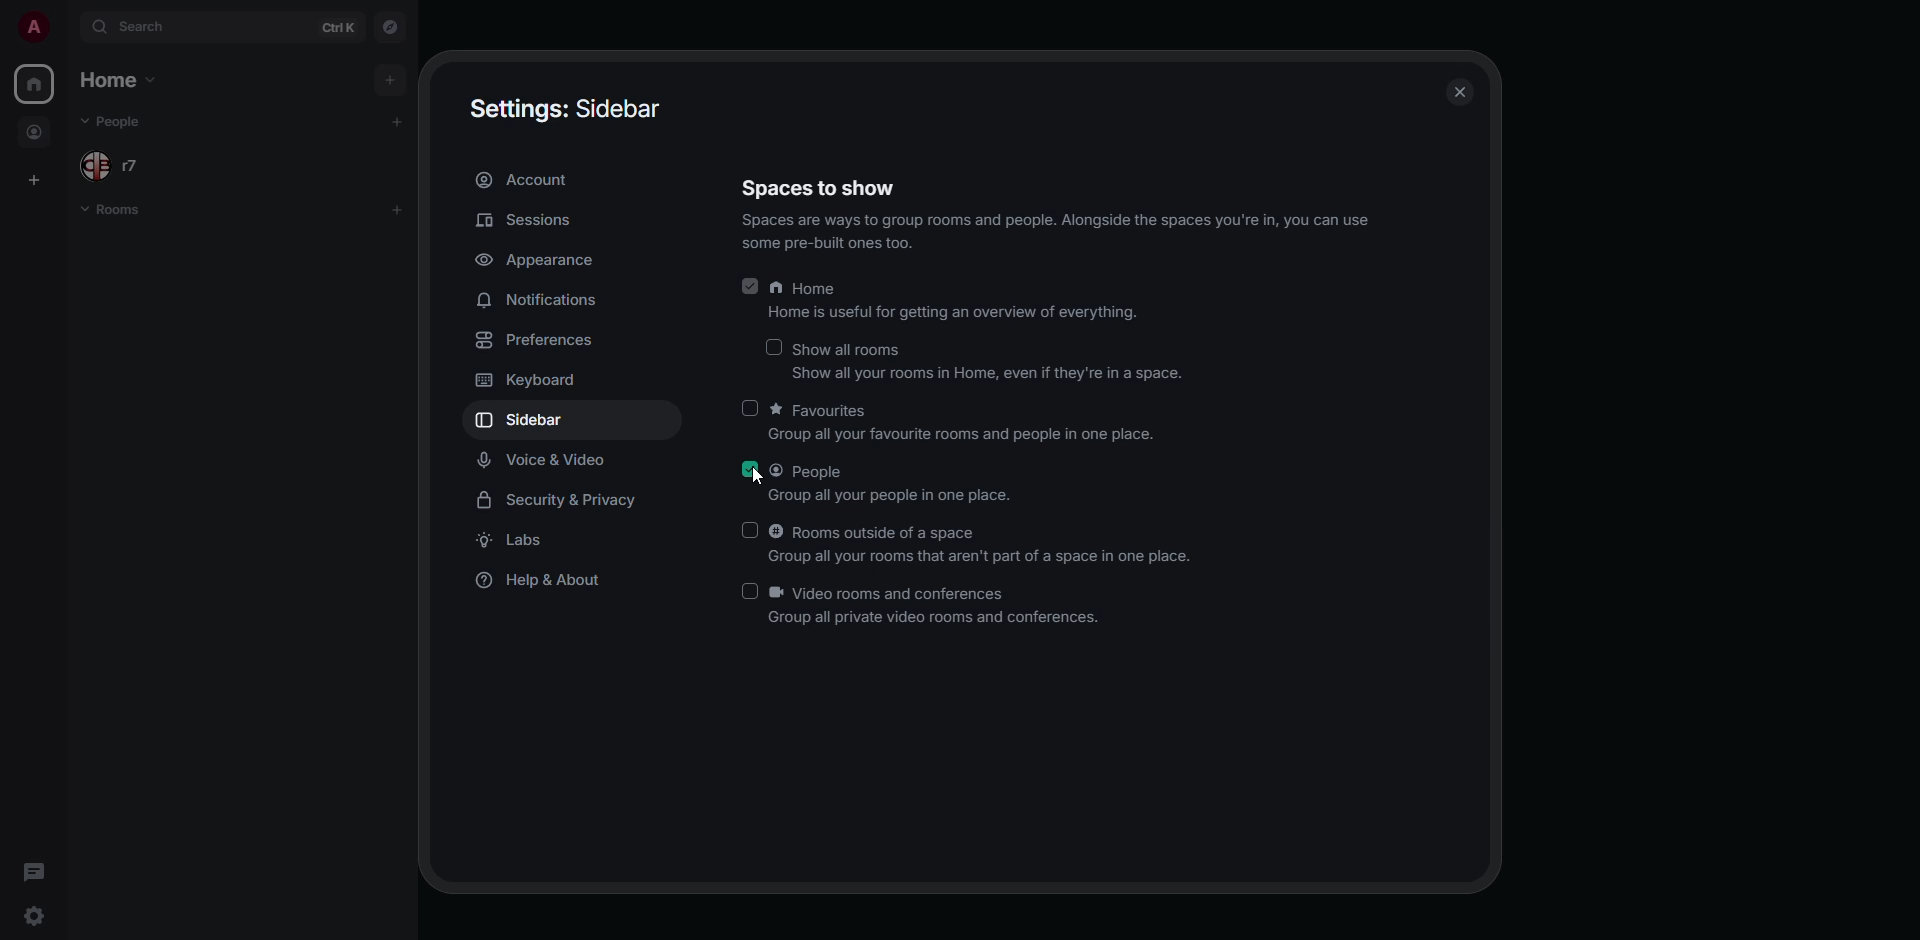  What do you see at coordinates (559, 502) in the screenshot?
I see `security & privacy` at bounding box center [559, 502].